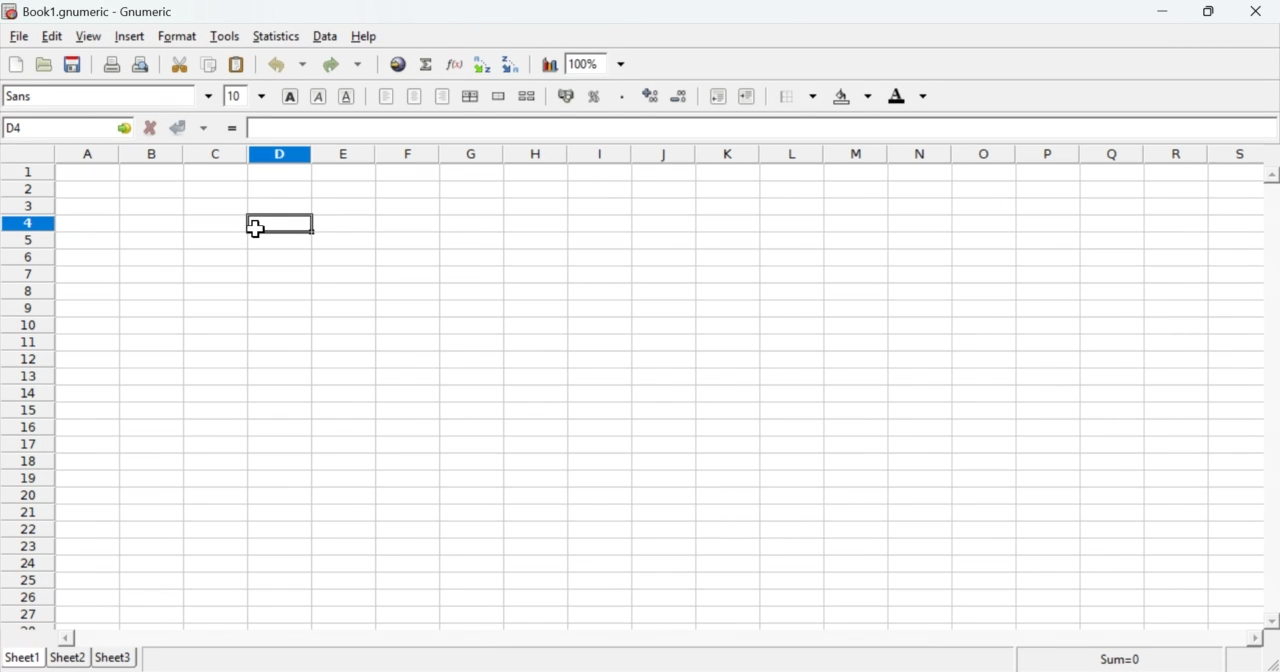  What do you see at coordinates (363, 36) in the screenshot?
I see `Help` at bounding box center [363, 36].